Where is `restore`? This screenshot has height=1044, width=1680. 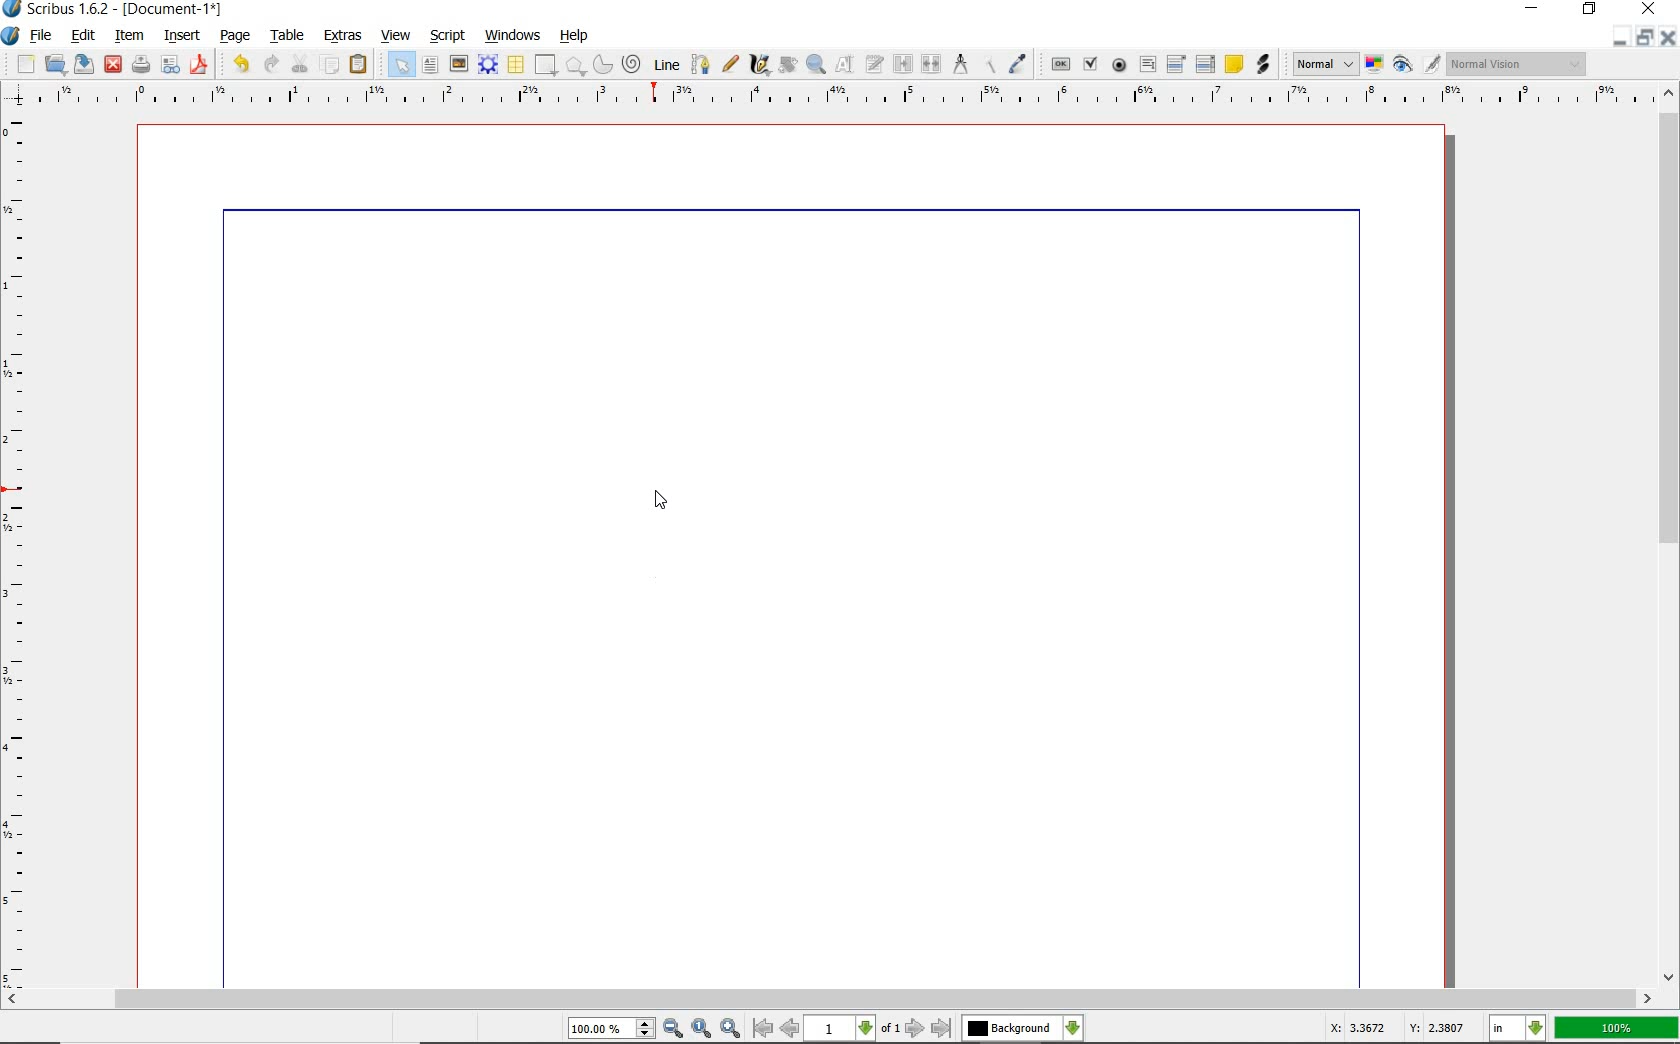
restore is located at coordinates (1592, 10).